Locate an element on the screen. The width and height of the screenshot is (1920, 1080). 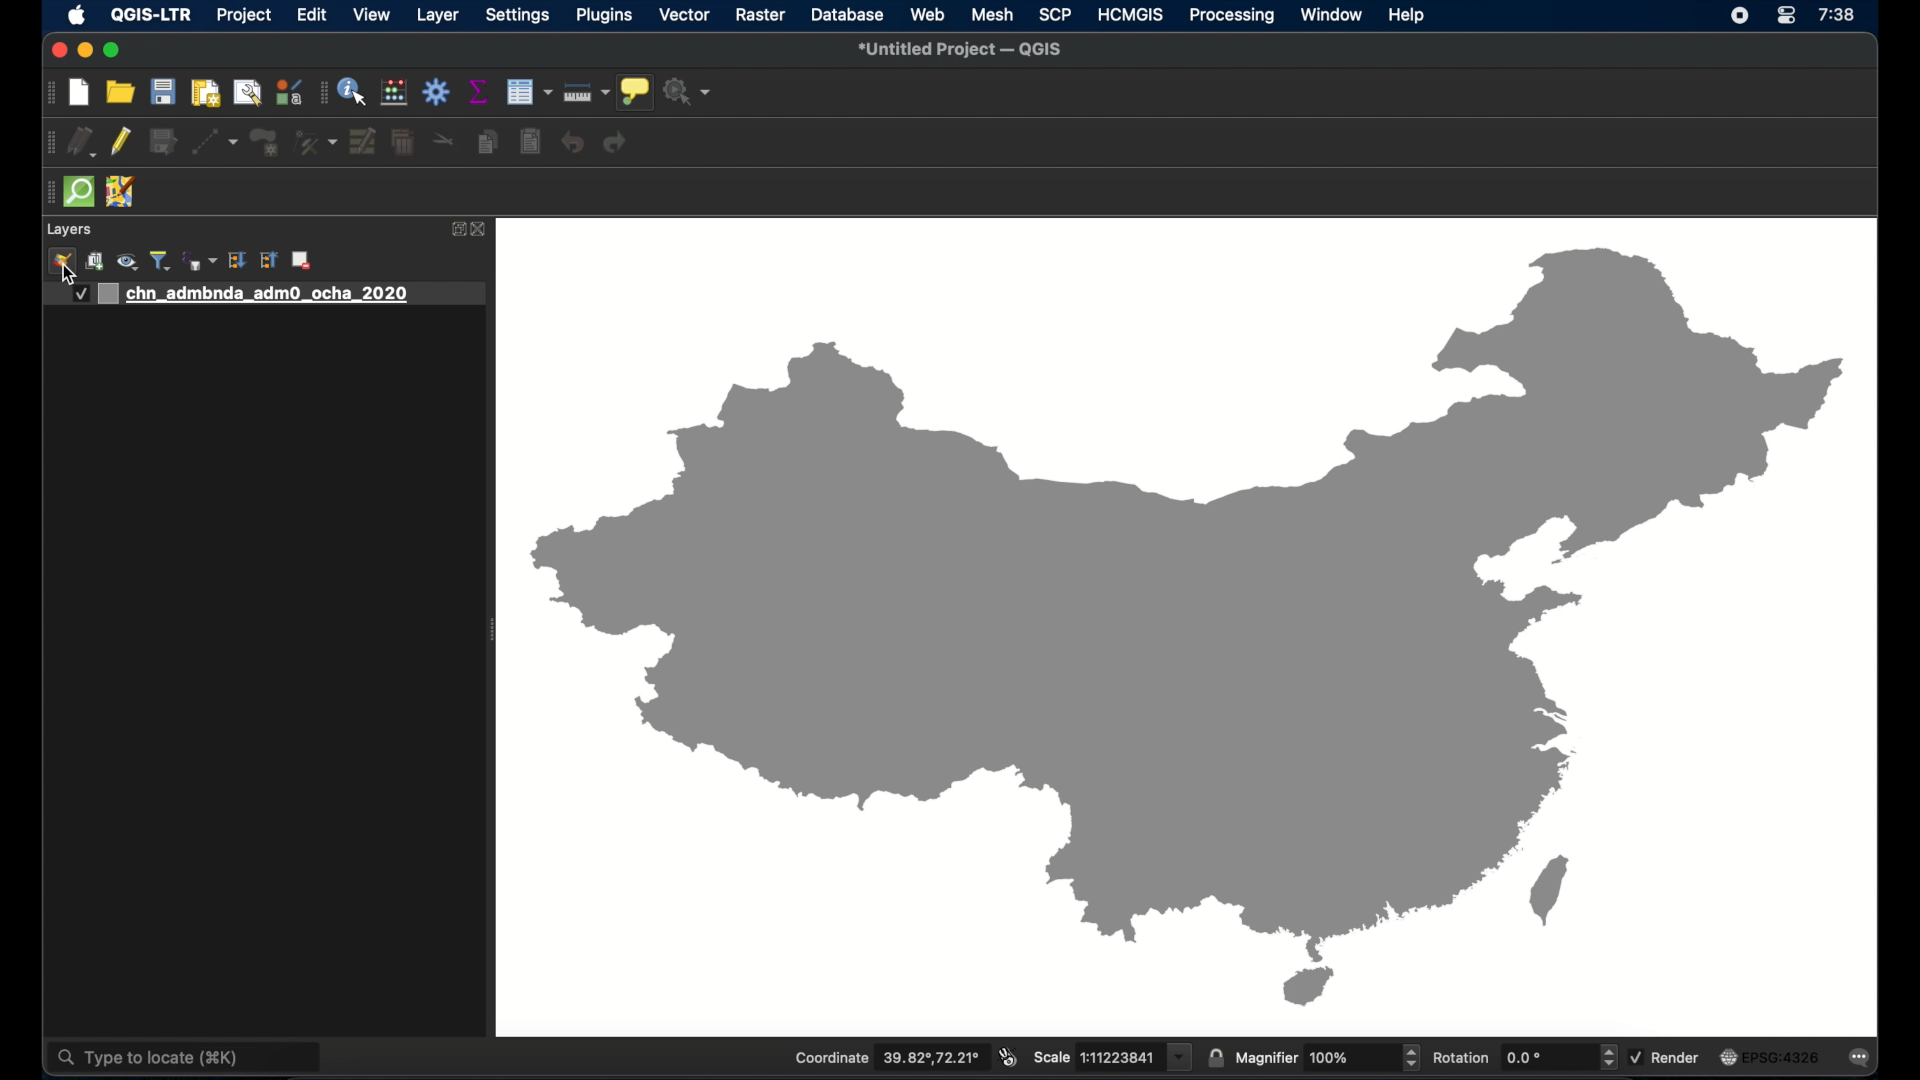
identify feature is located at coordinates (353, 91).